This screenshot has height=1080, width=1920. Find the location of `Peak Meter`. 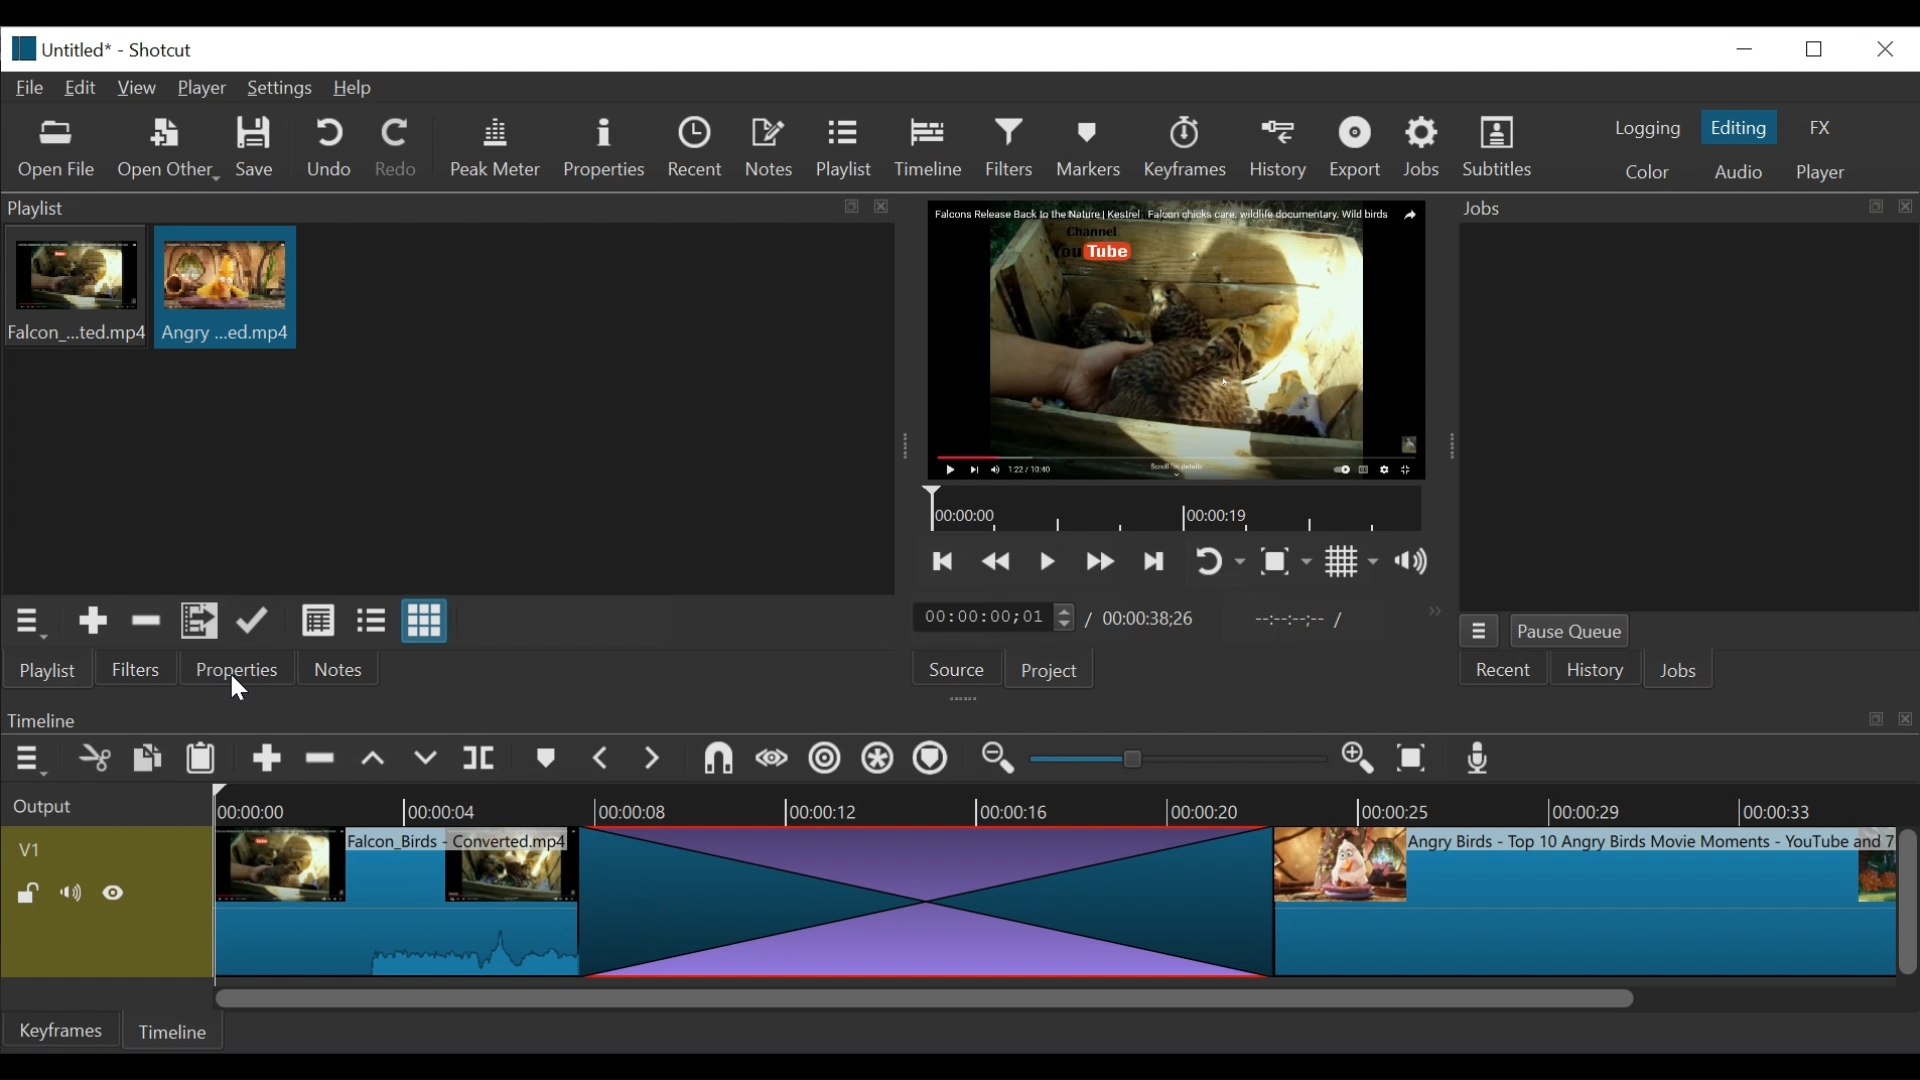

Peak Meter is located at coordinates (499, 148).